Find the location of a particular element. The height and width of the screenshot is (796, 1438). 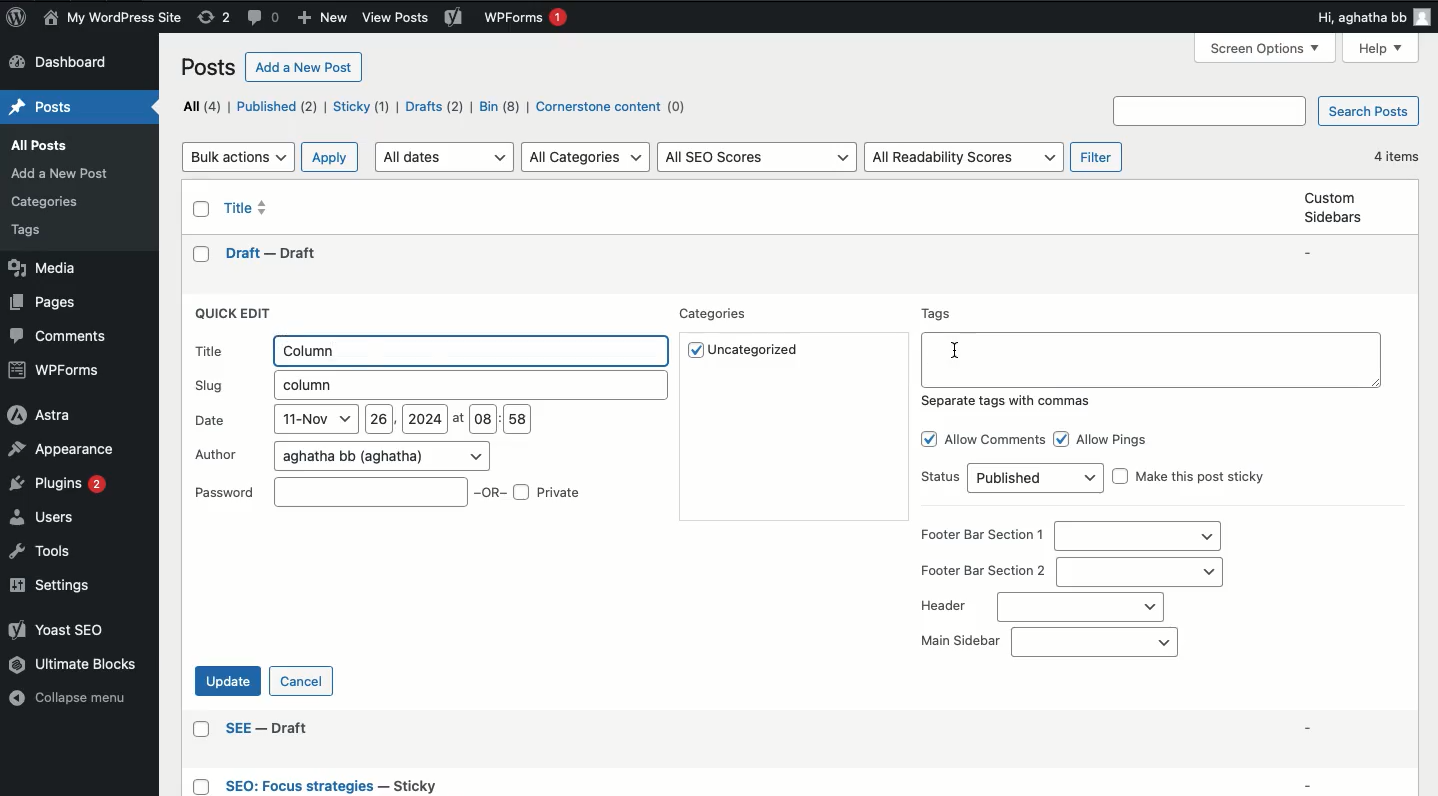

Media is located at coordinates (41, 268).